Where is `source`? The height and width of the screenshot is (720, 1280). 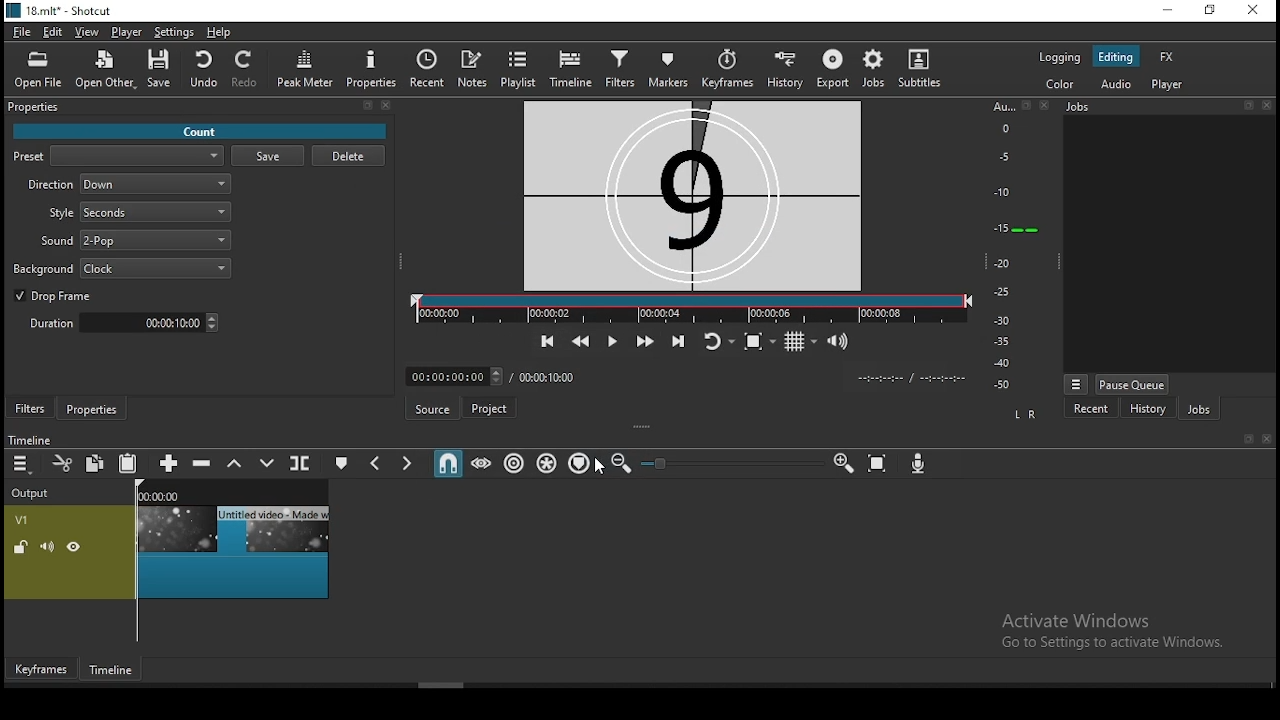
source is located at coordinates (432, 408).